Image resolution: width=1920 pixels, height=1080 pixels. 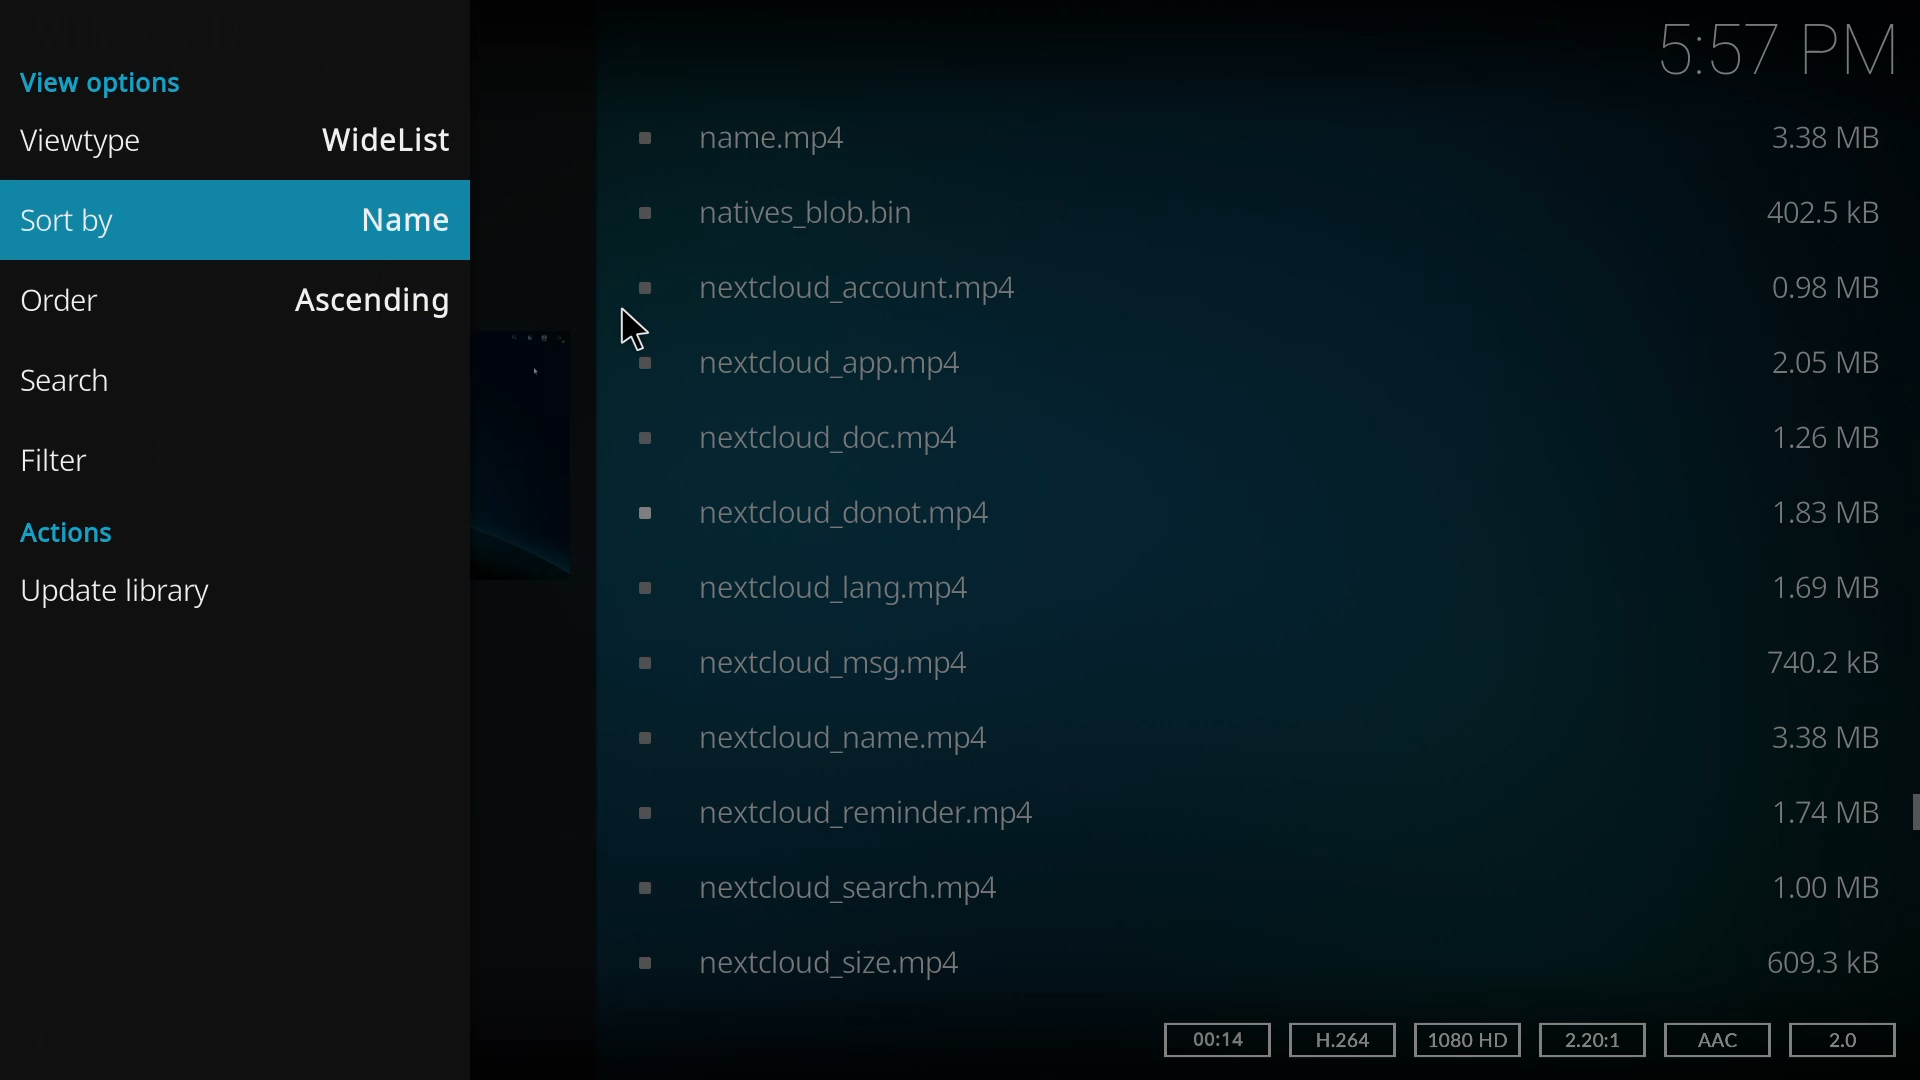 What do you see at coordinates (794, 364) in the screenshot?
I see `video` at bounding box center [794, 364].